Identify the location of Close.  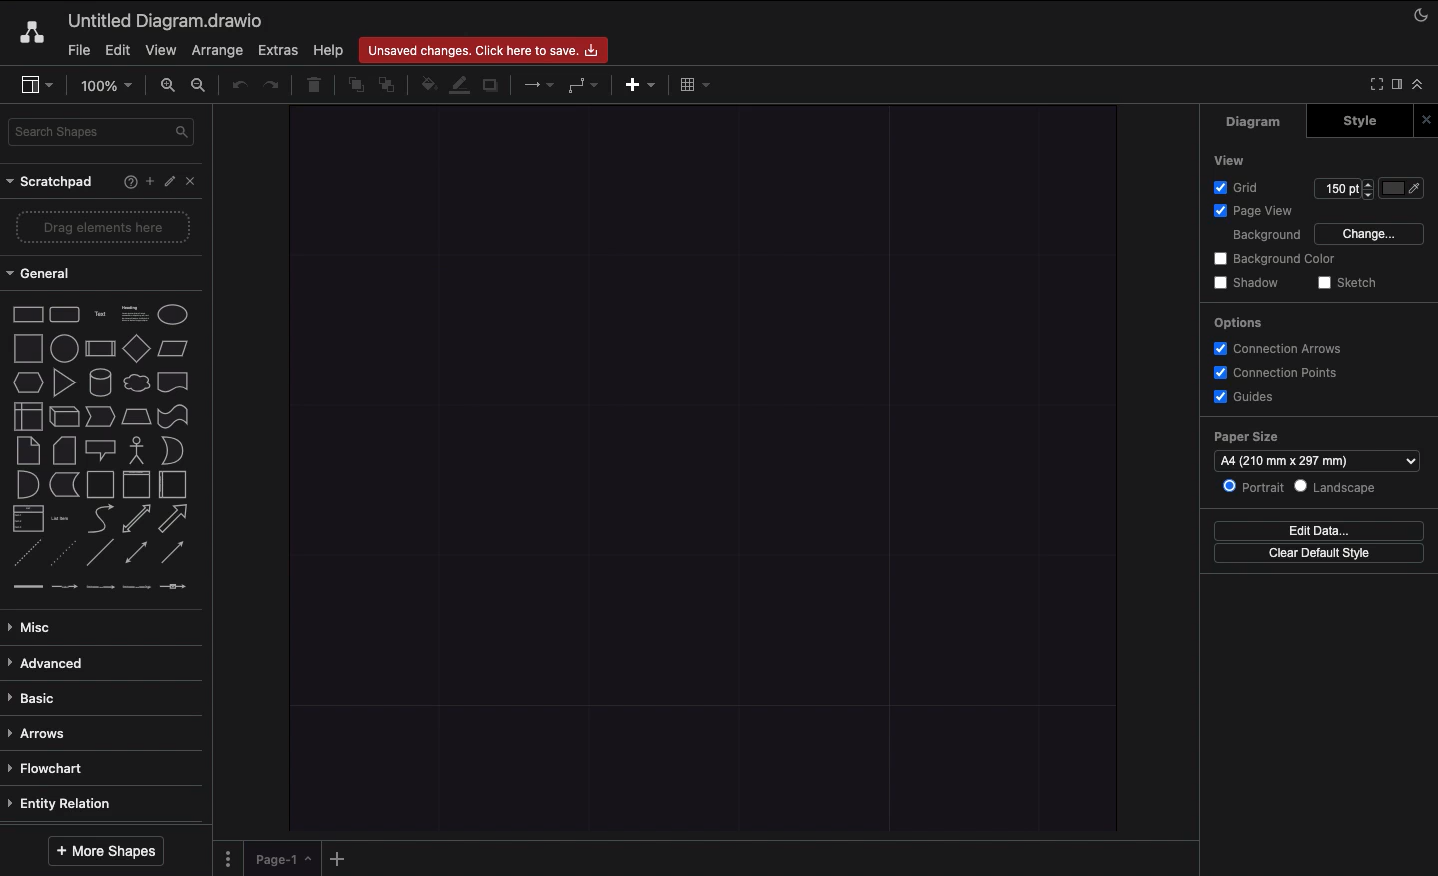
(194, 183).